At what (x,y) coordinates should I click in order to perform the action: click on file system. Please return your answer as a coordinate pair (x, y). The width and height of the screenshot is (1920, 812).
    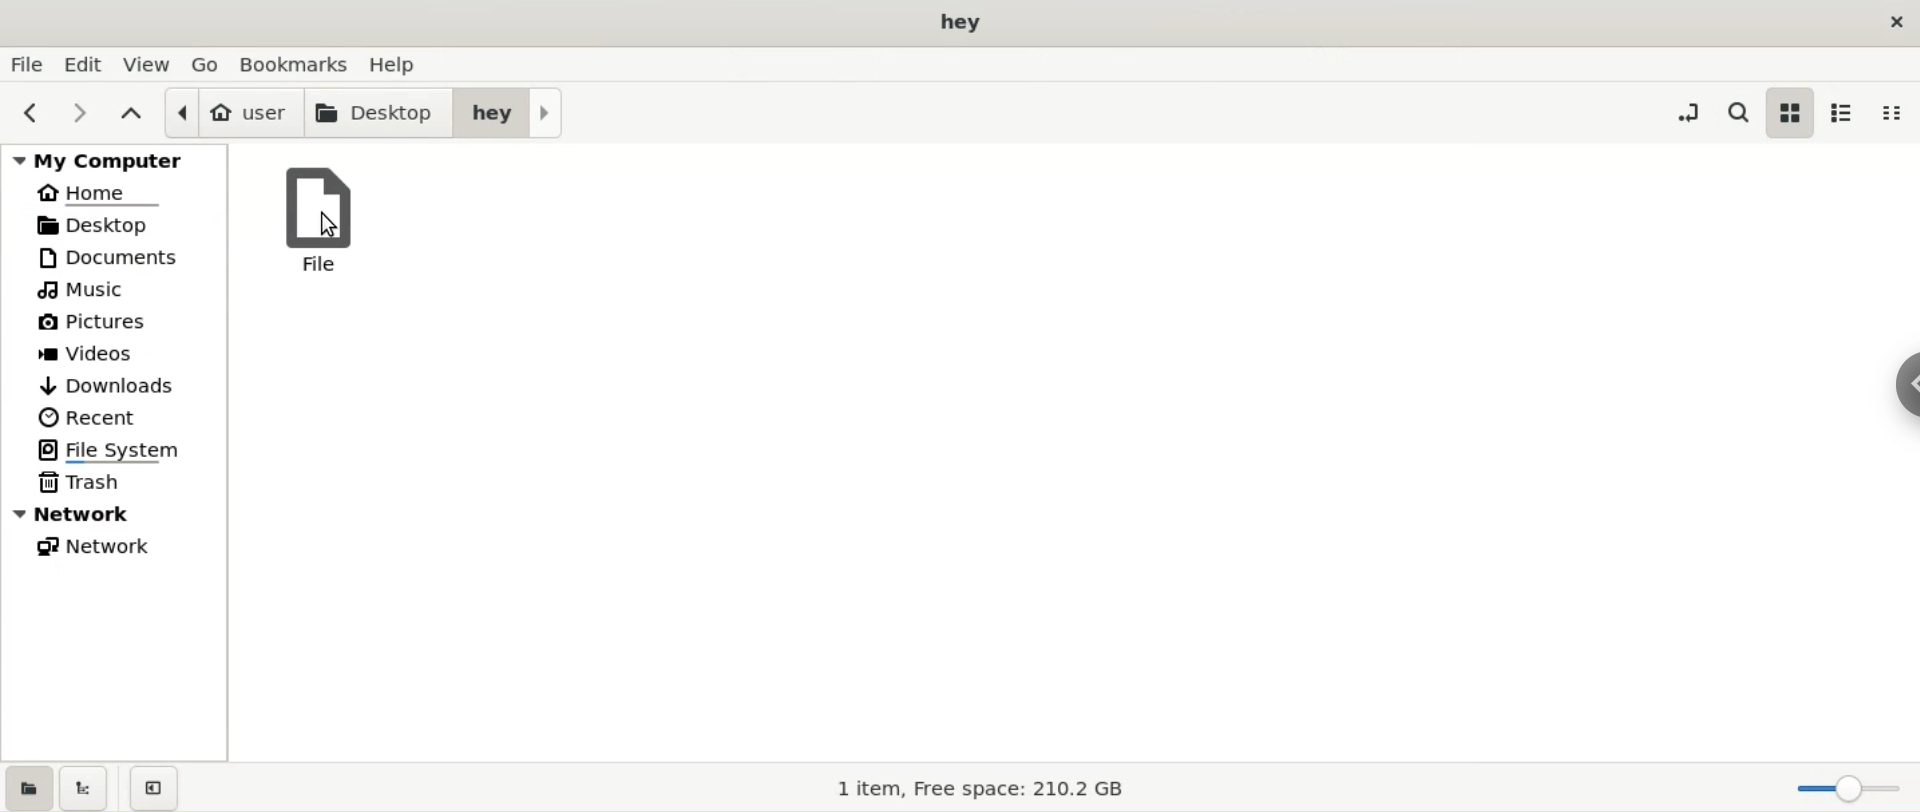
    Looking at the image, I should click on (114, 448).